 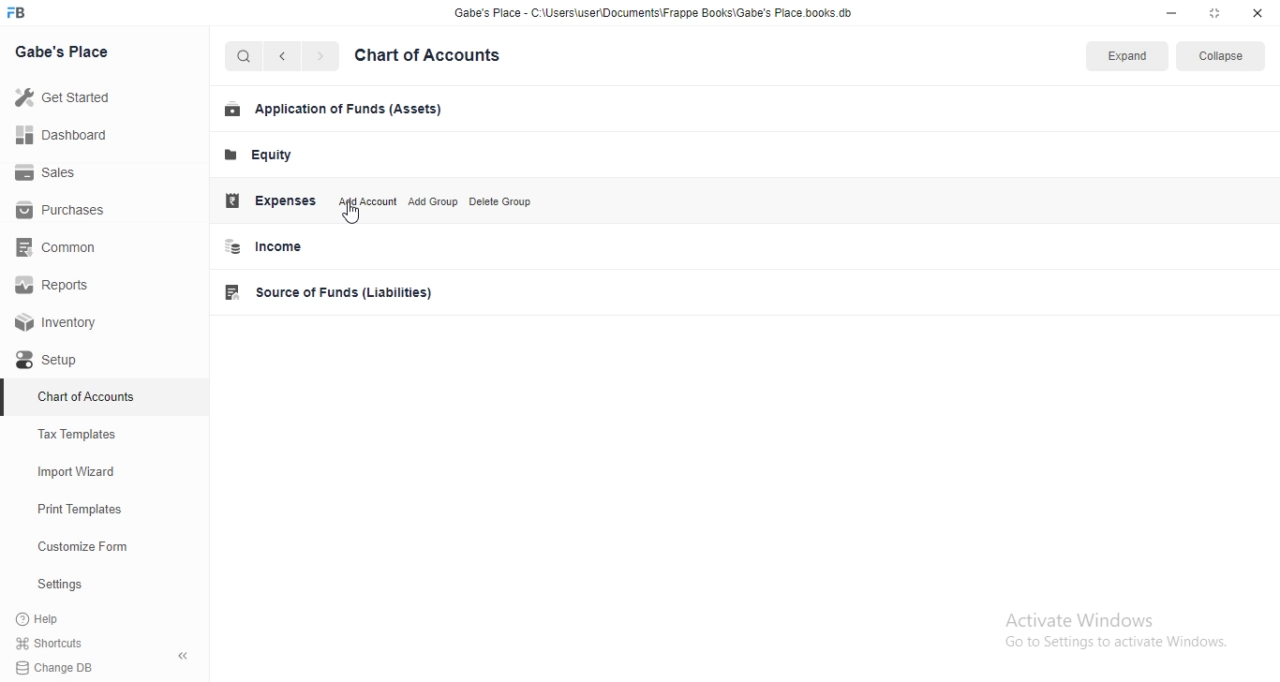 What do you see at coordinates (78, 508) in the screenshot?
I see `Print Templates` at bounding box center [78, 508].